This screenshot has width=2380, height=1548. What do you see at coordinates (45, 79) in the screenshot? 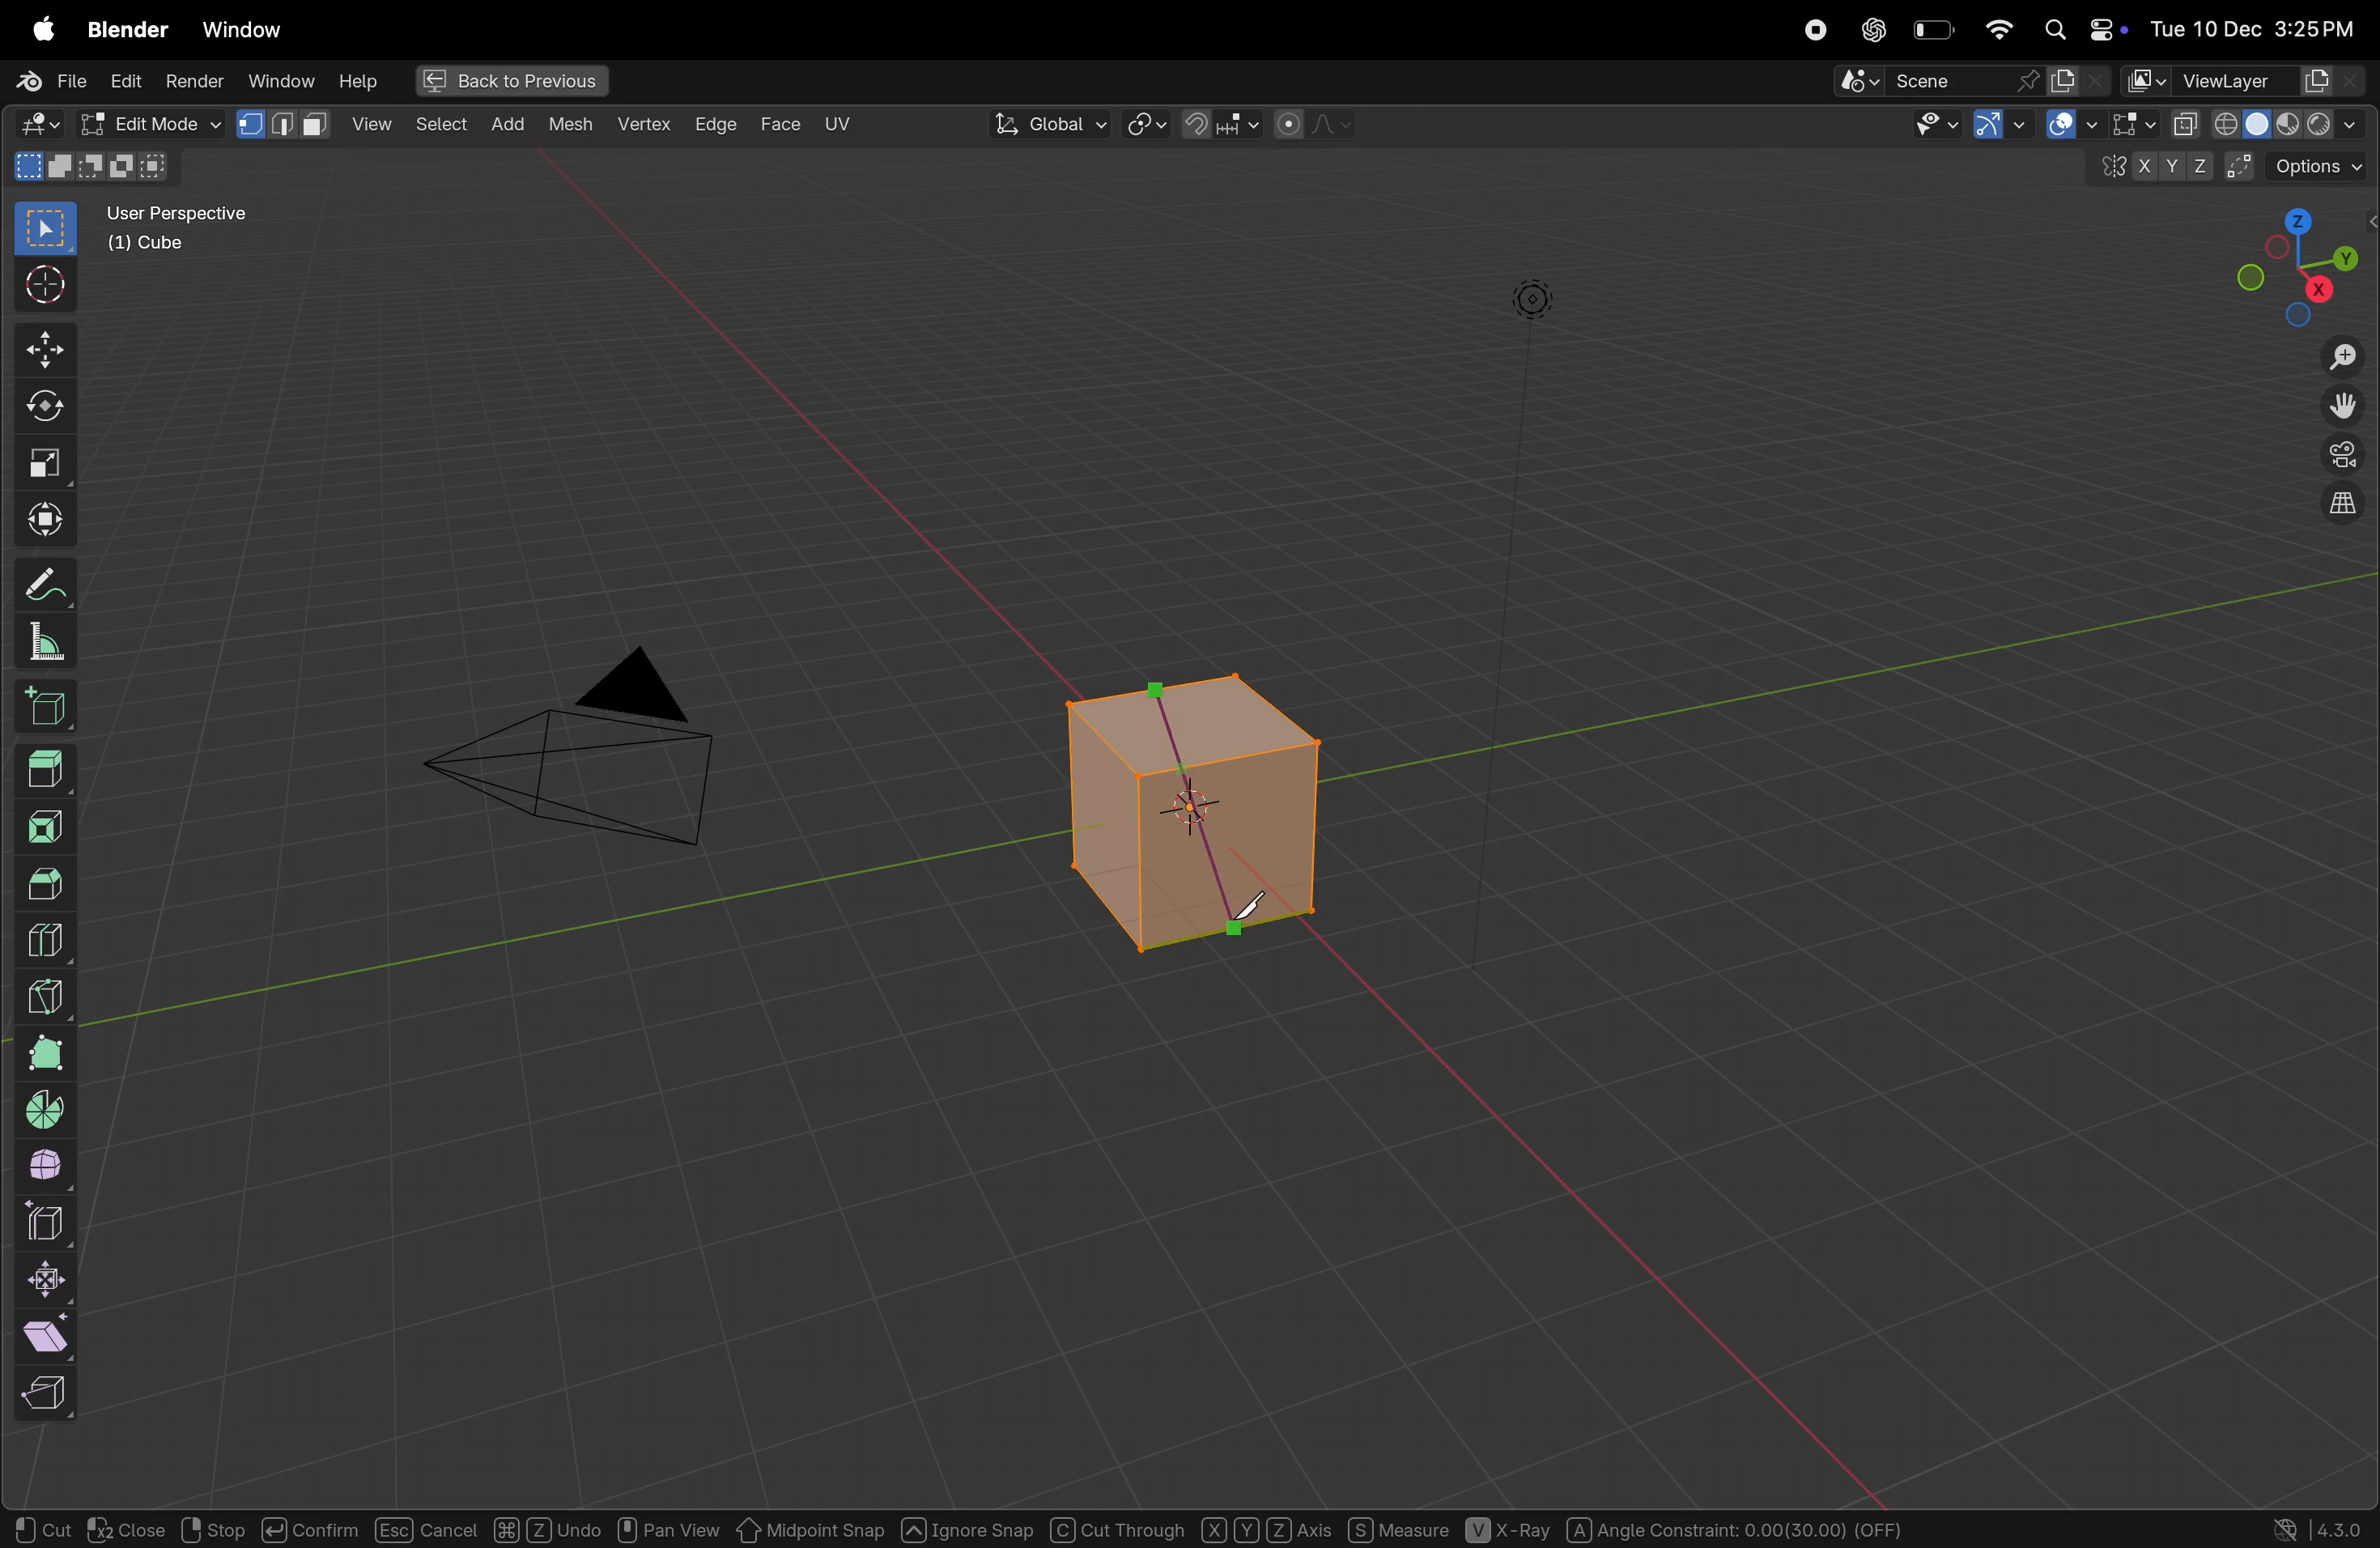
I see `file` at bounding box center [45, 79].